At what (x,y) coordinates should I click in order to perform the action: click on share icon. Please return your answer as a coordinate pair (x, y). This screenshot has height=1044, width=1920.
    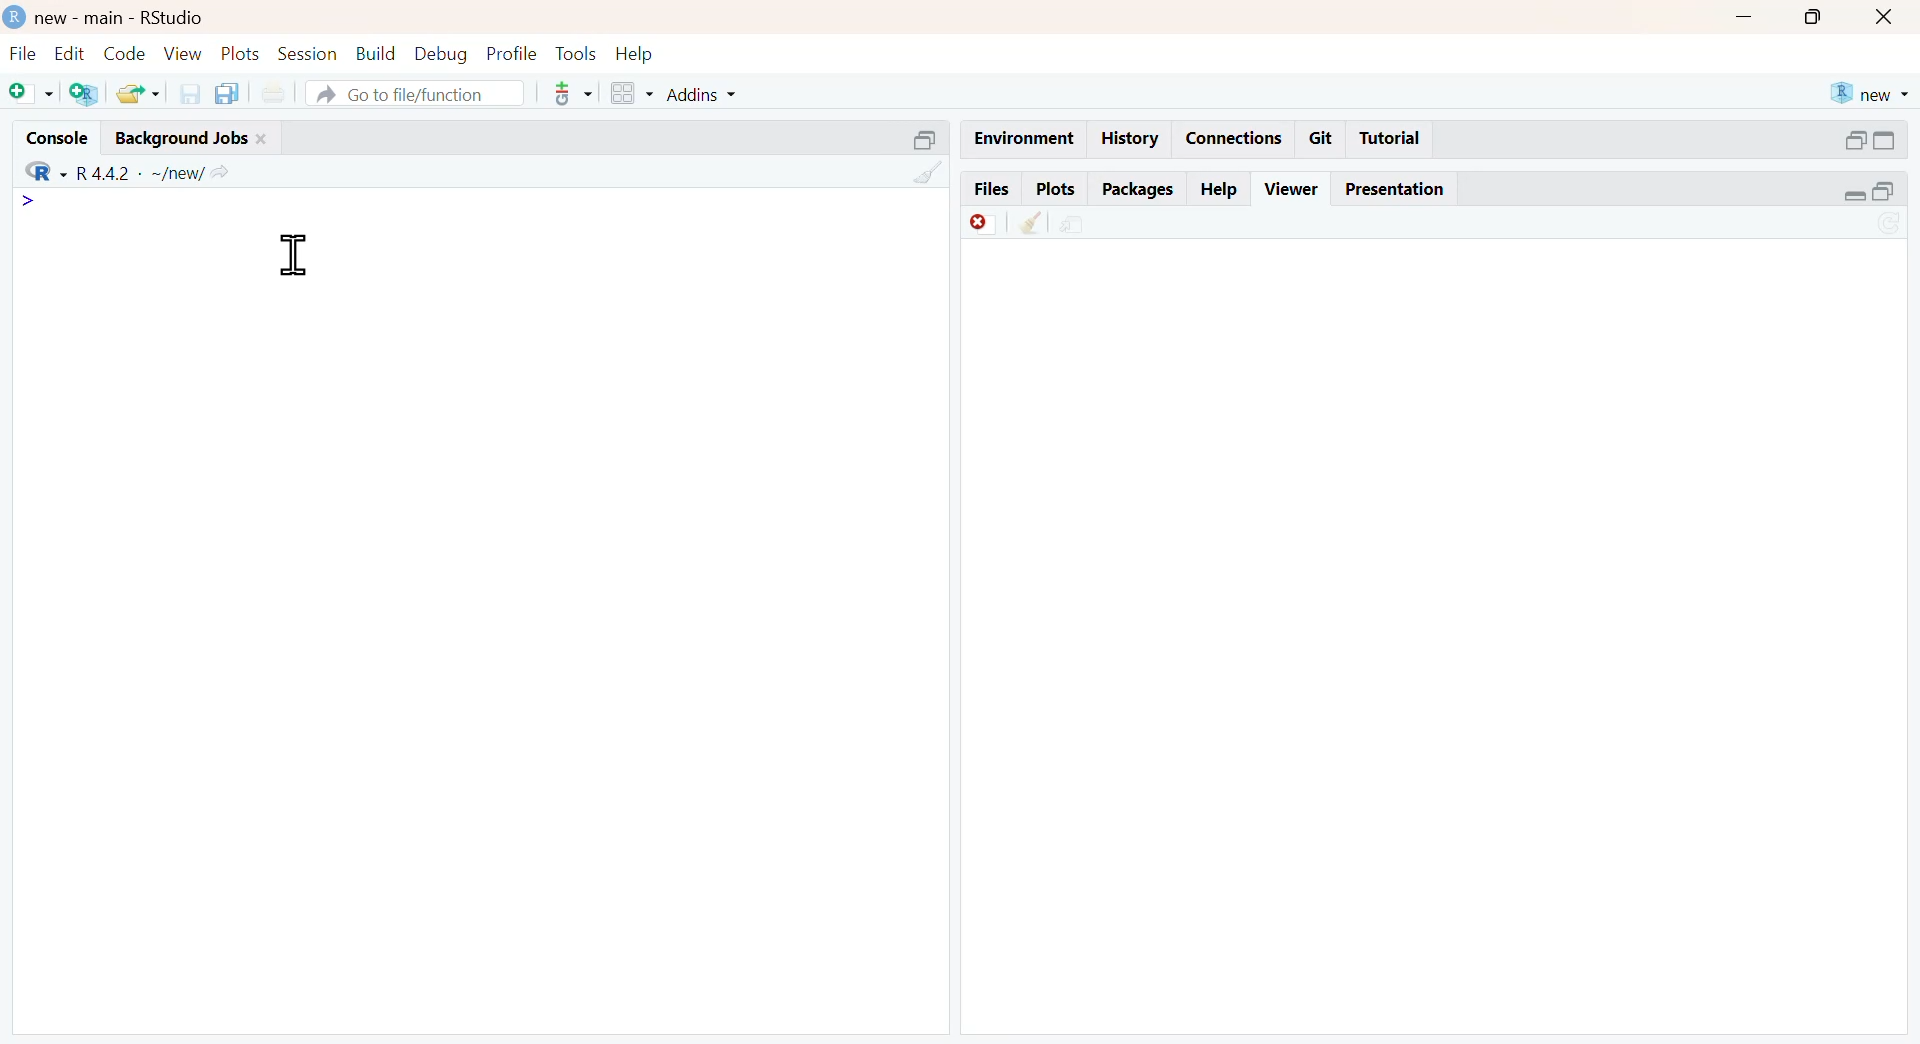
    Looking at the image, I should click on (220, 174).